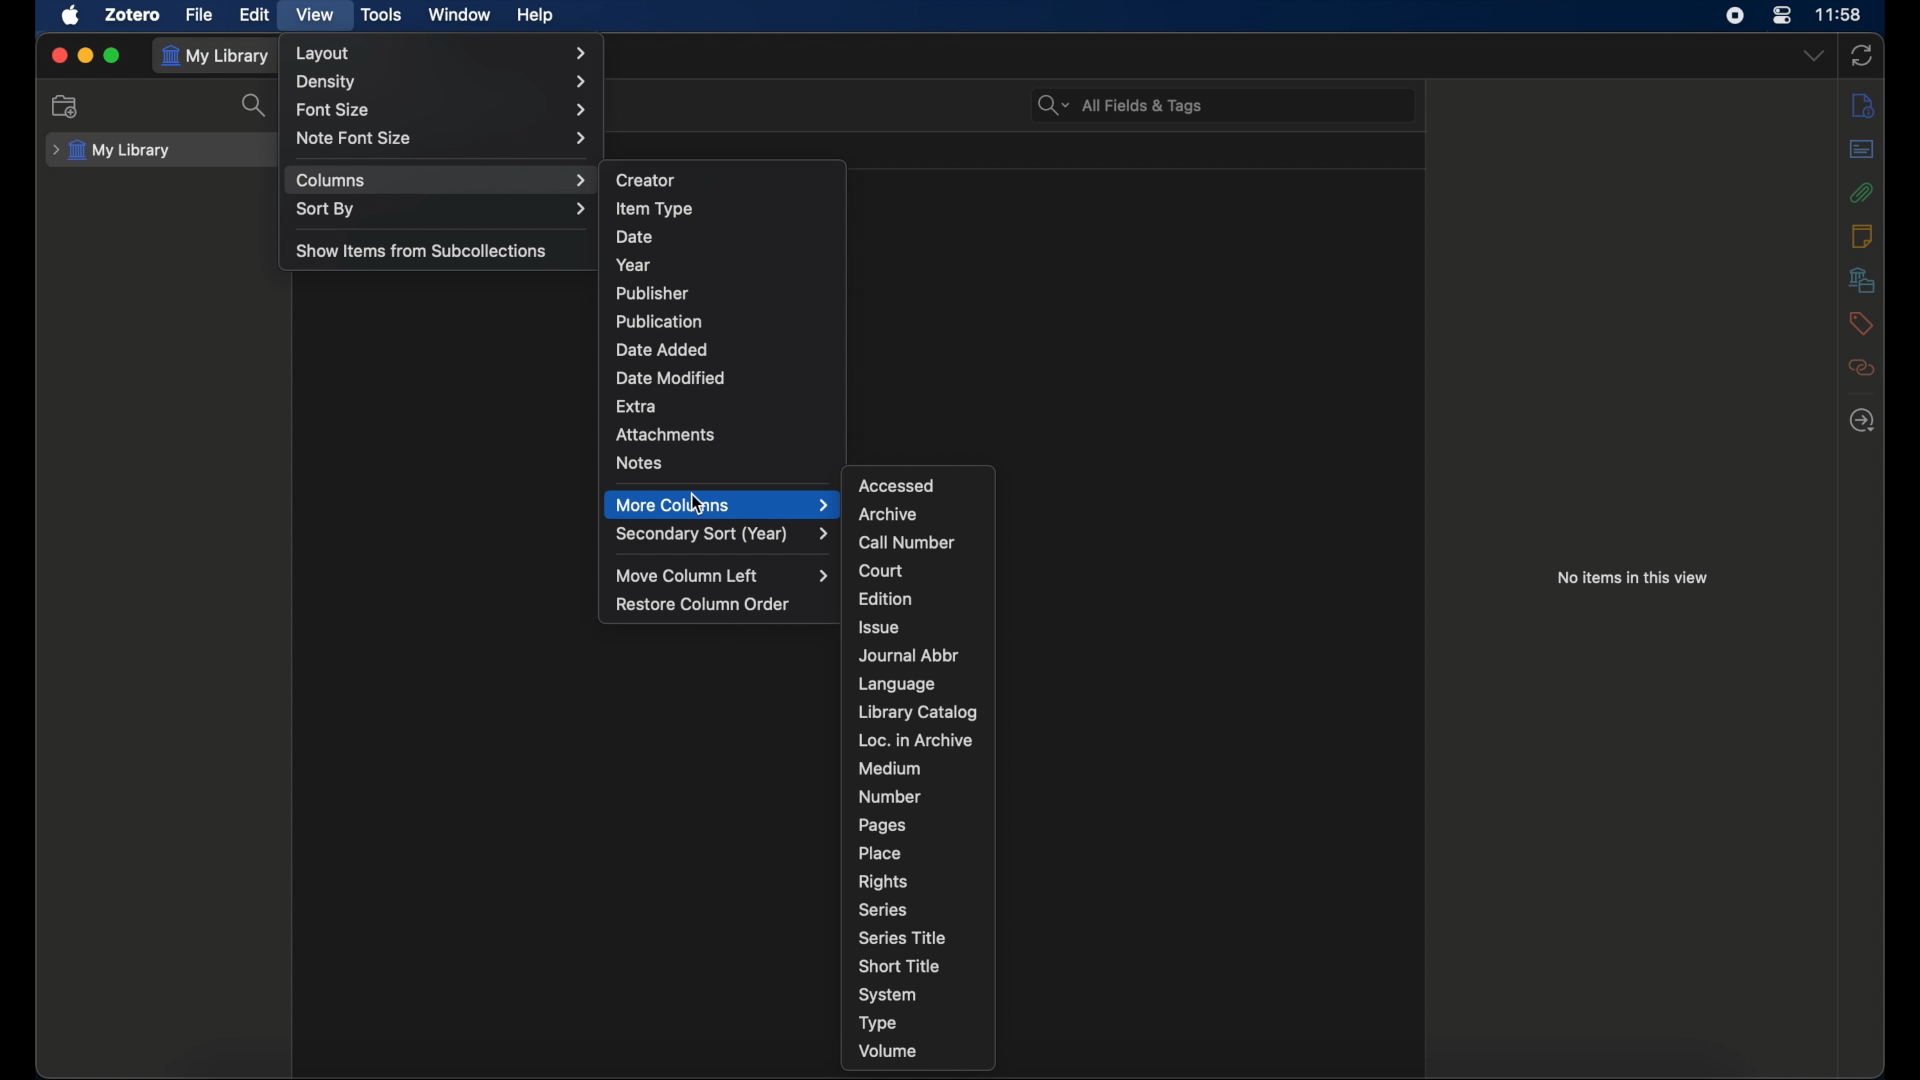  Describe the element at coordinates (1838, 15) in the screenshot. I see `time` at that location.